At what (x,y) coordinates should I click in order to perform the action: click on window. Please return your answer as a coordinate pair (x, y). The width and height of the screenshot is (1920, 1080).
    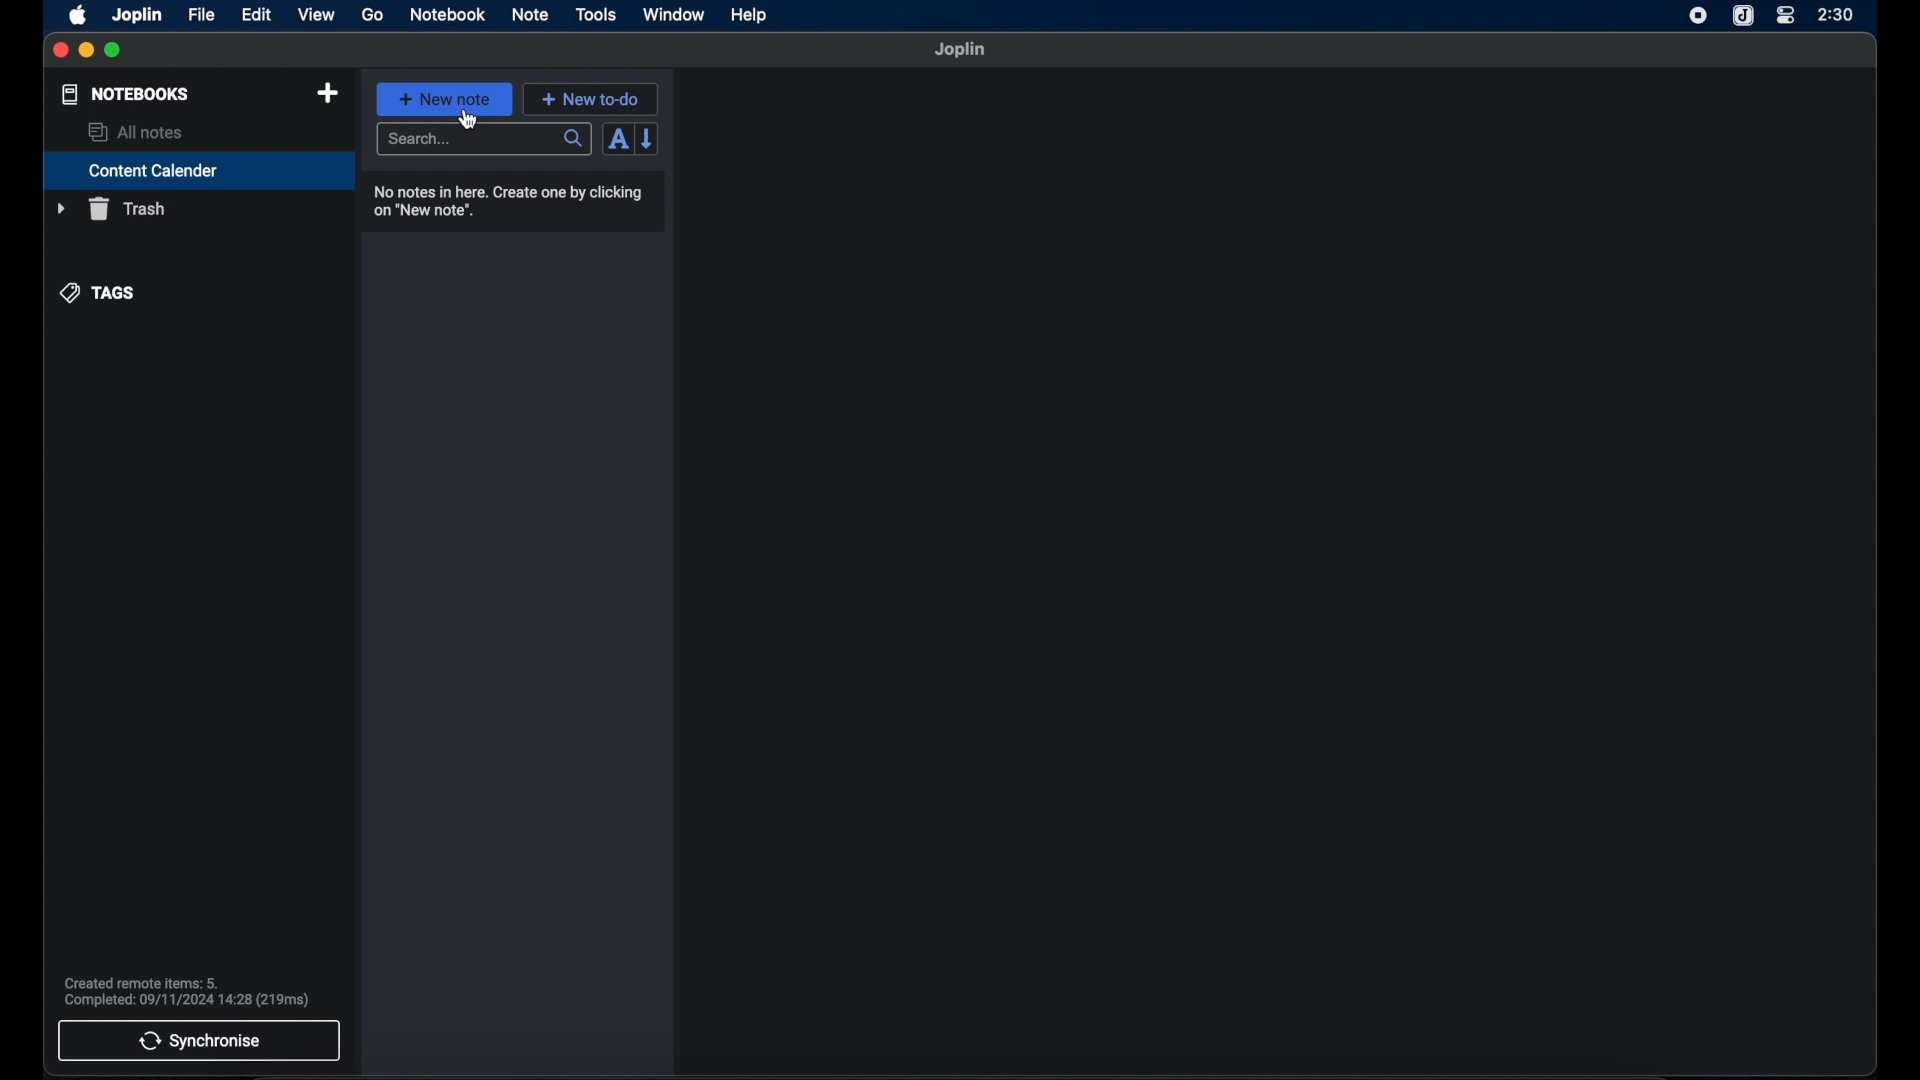
    Looking at the image, I should click on (674, 14).